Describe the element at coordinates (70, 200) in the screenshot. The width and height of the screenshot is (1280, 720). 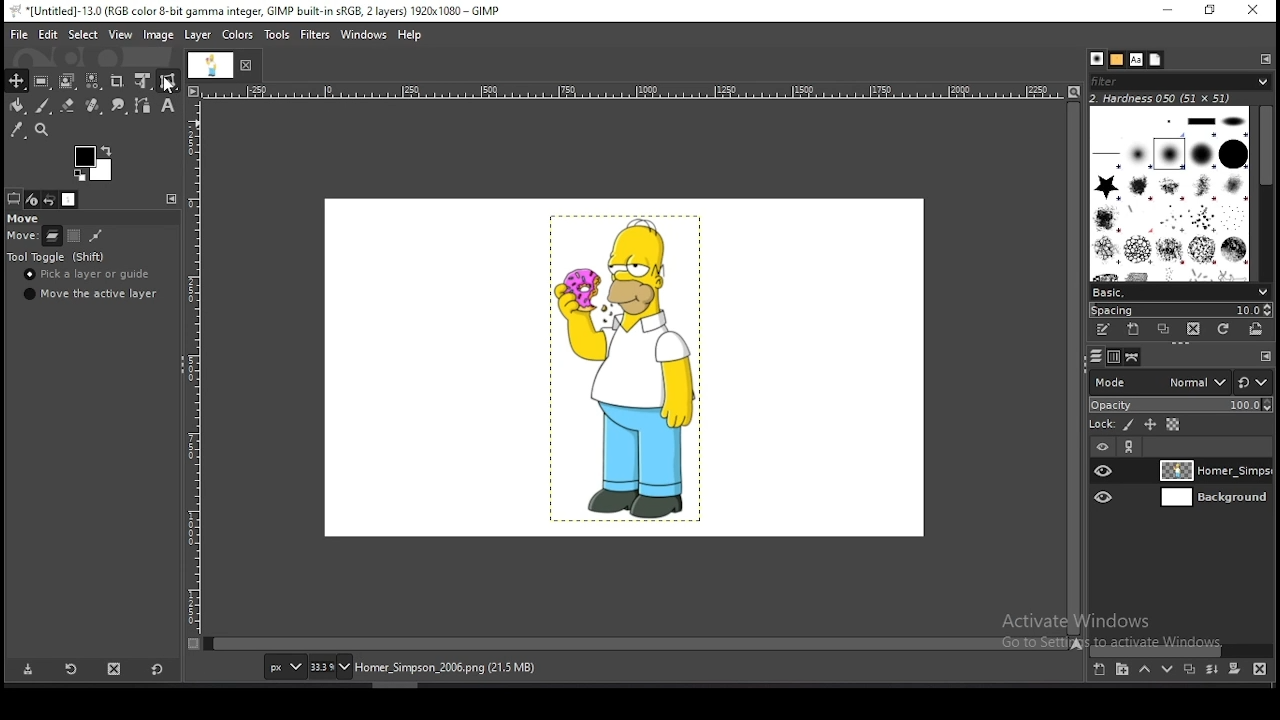
I see `images` at that location.